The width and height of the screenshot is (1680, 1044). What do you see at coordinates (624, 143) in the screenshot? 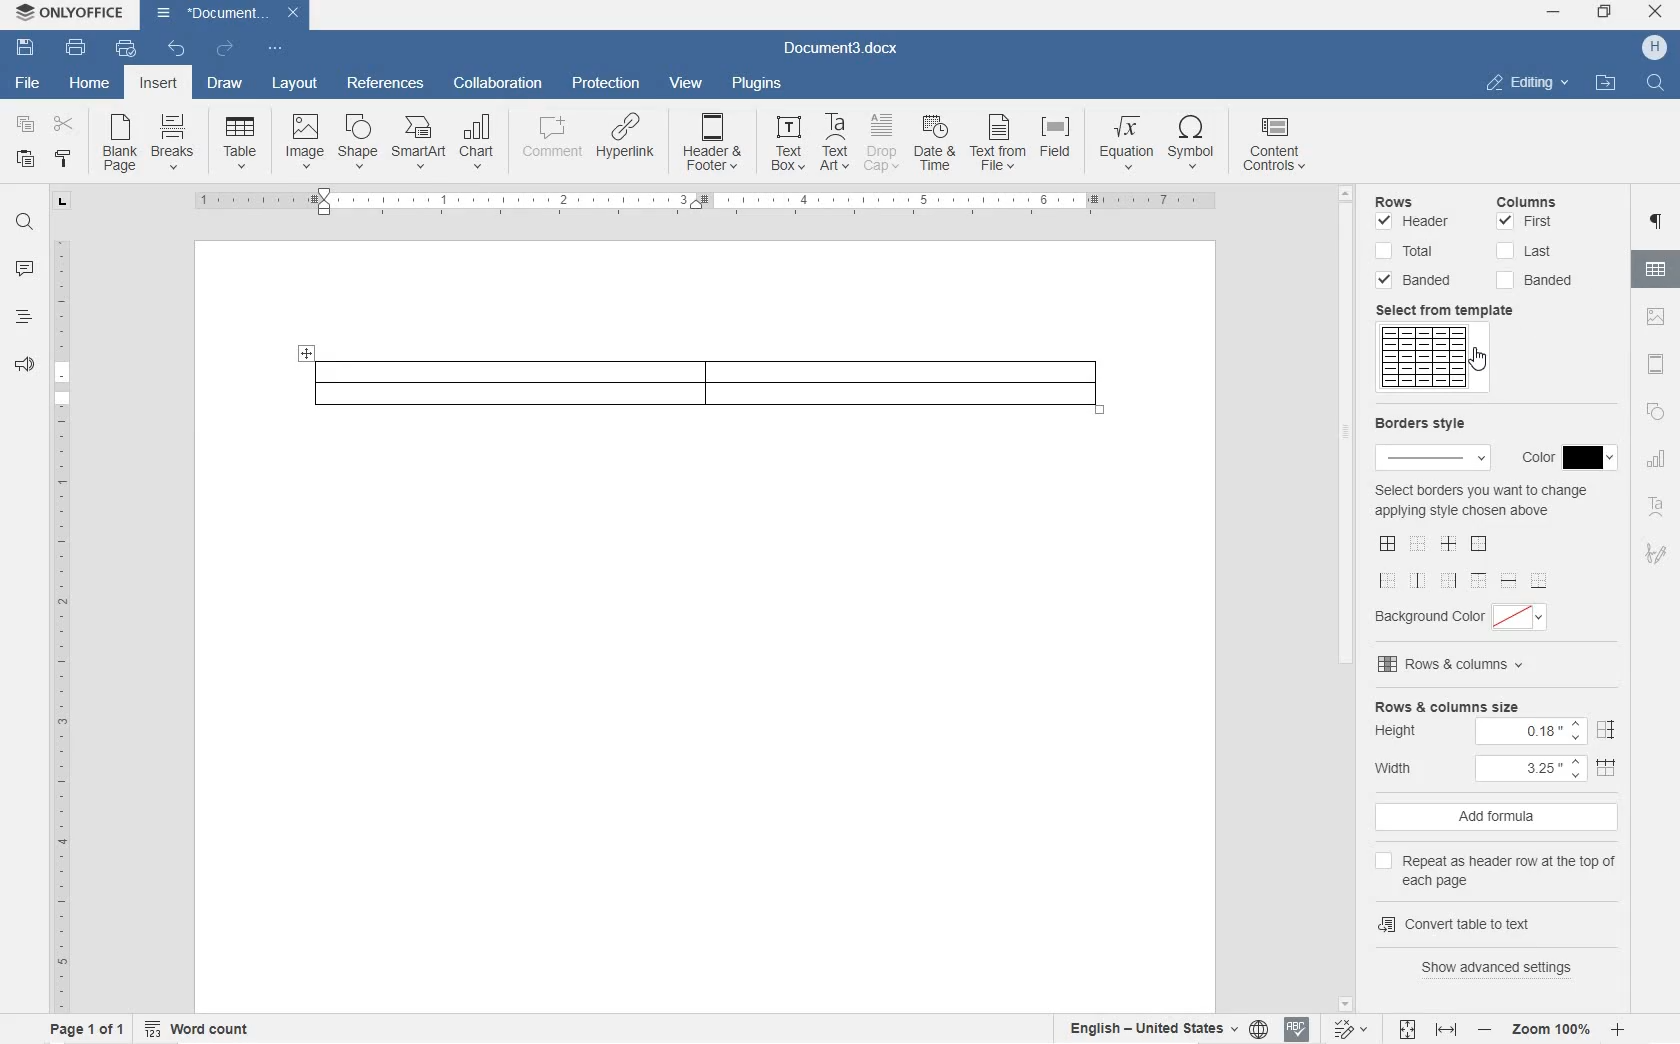
I see `Hyperlink` at bounding box center [624, 143].